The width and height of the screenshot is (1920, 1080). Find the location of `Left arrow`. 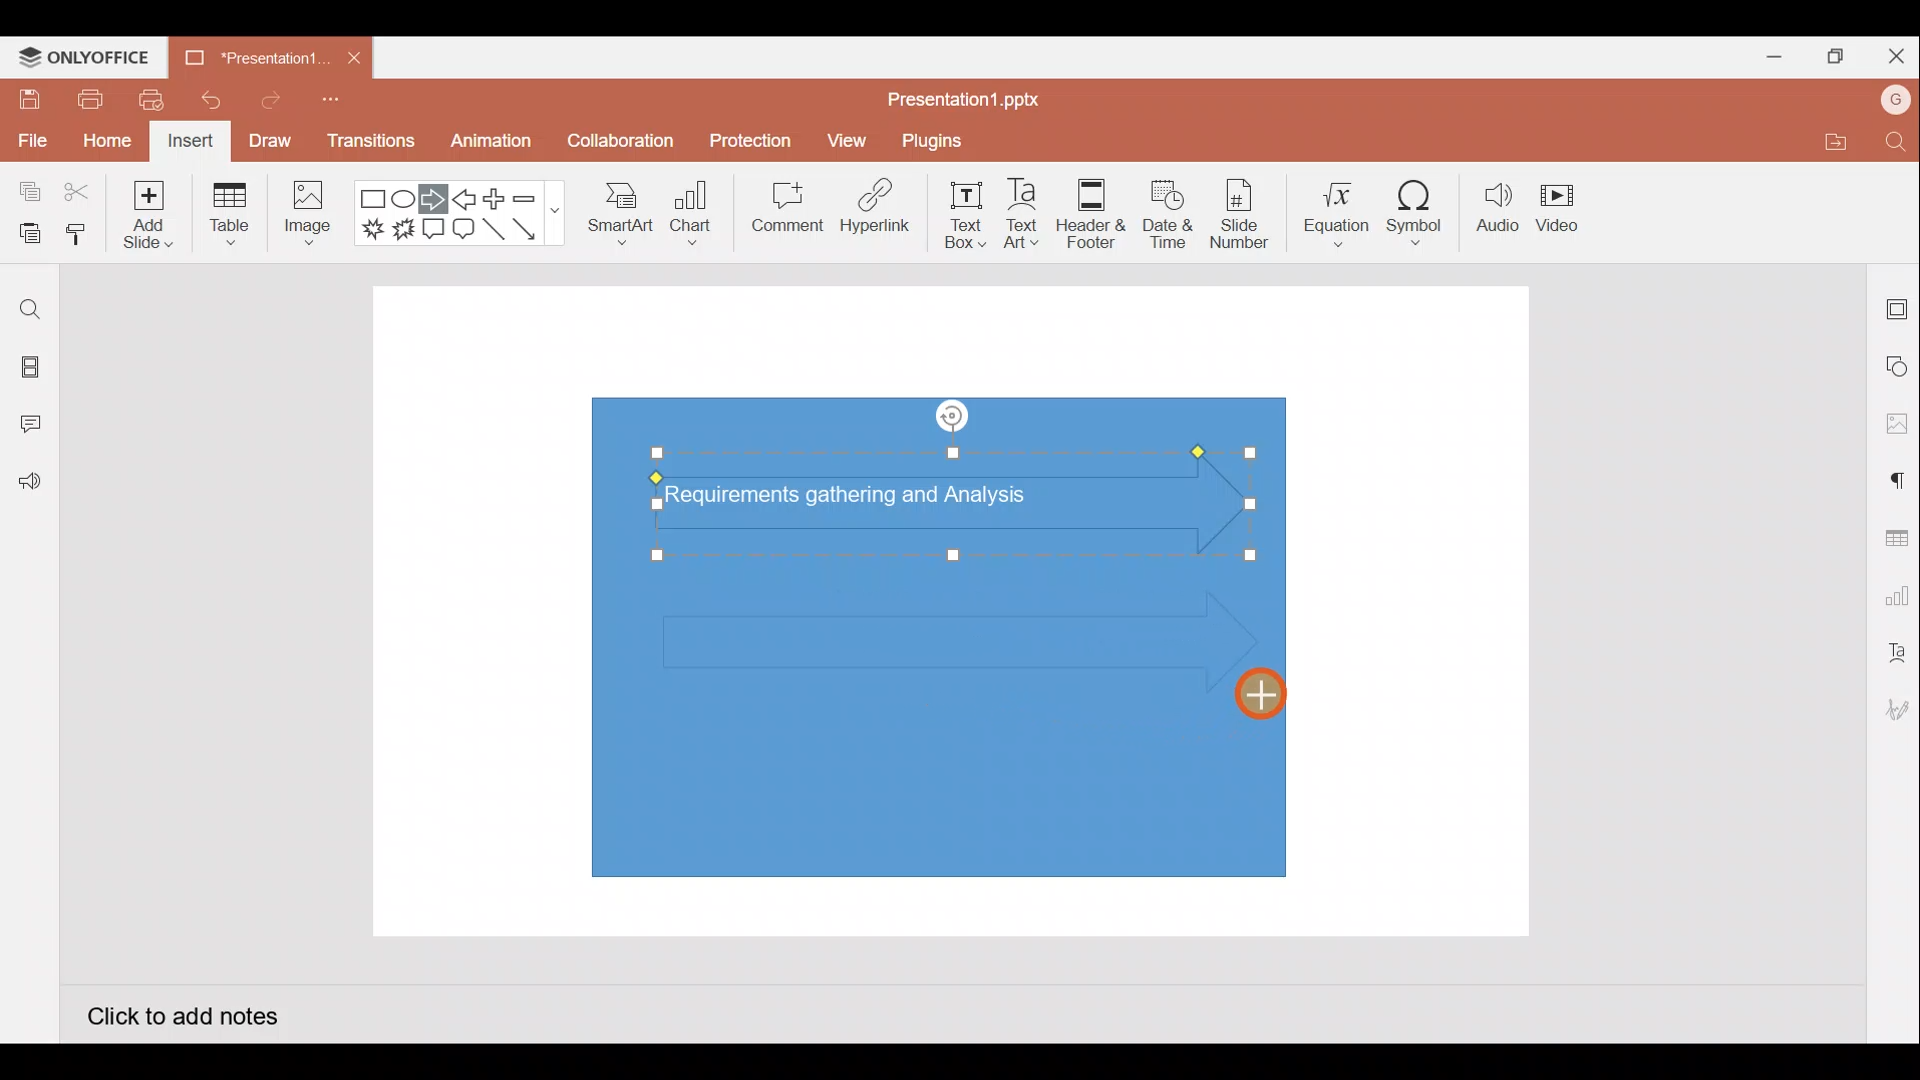

Left arrow is located at coordinates (466, 199).